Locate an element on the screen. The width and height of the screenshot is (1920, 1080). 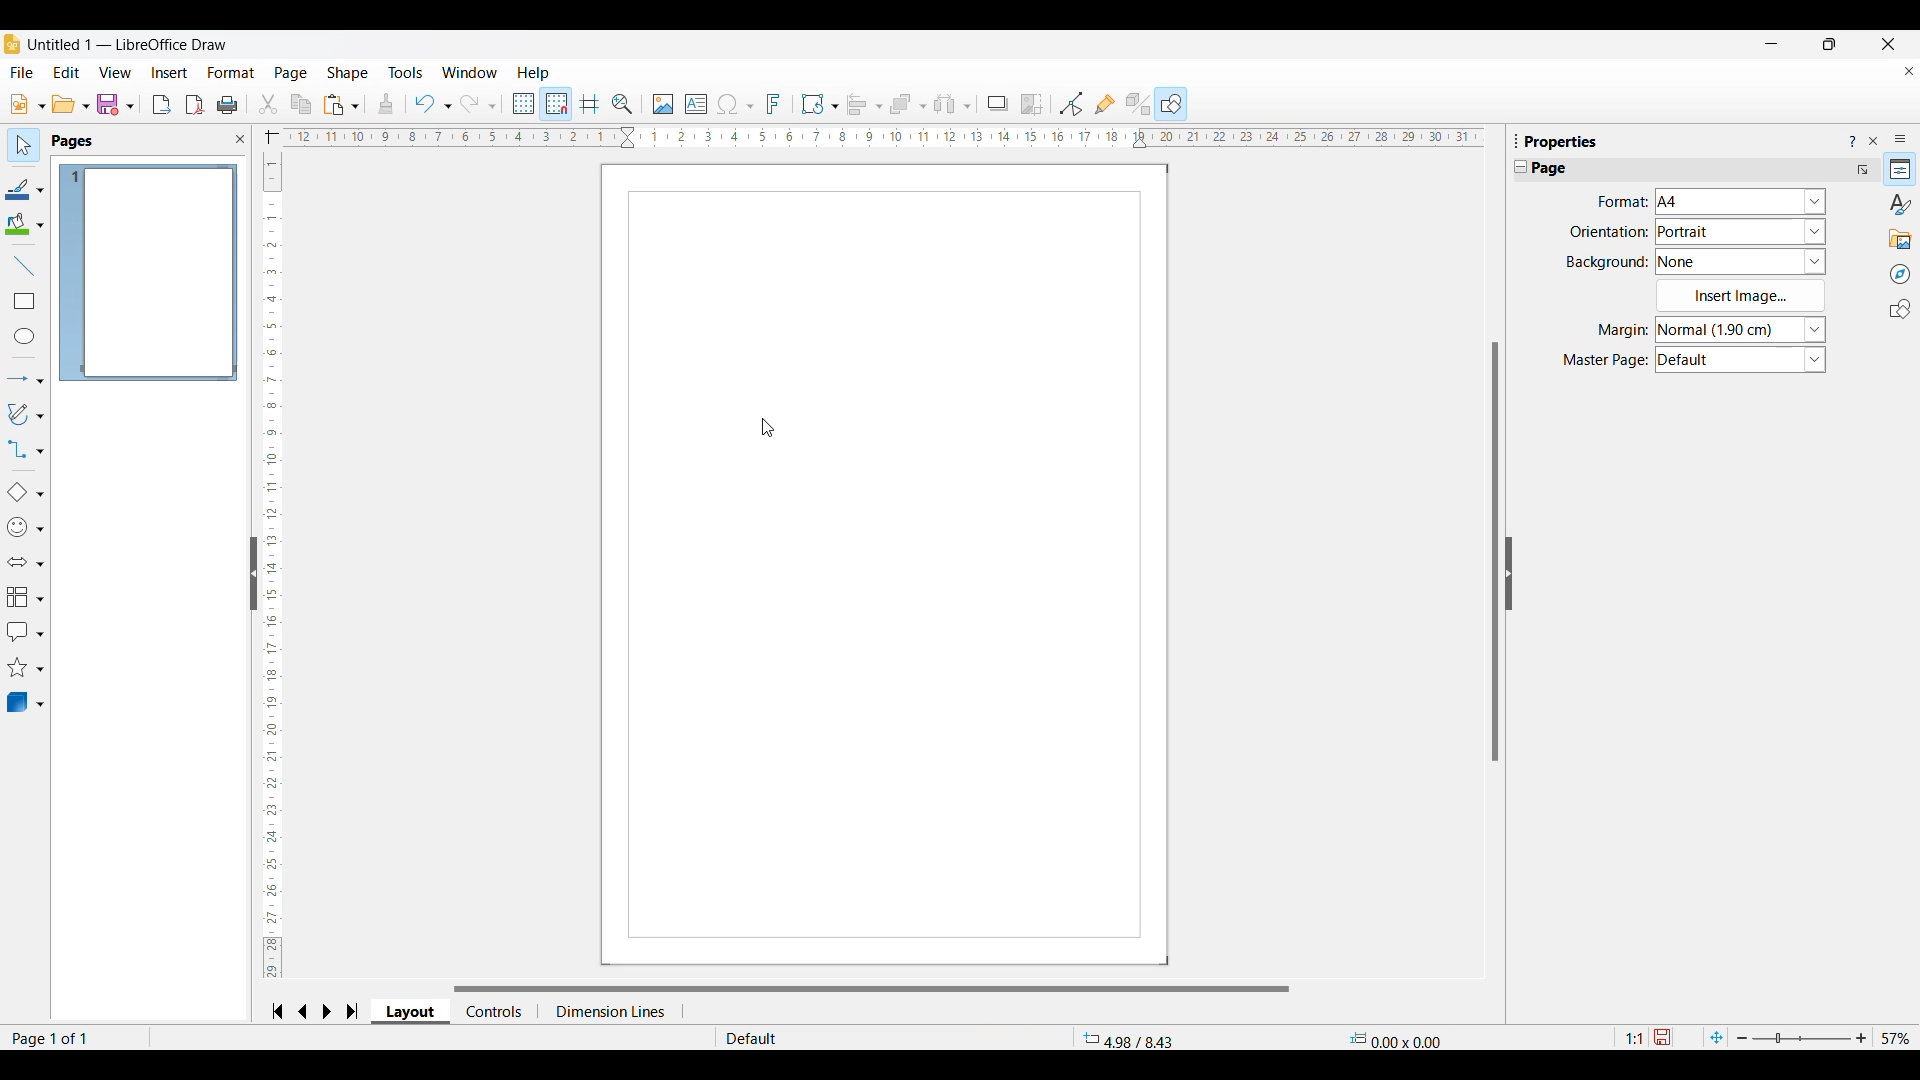
Redo is located at coordinates (479, 104).